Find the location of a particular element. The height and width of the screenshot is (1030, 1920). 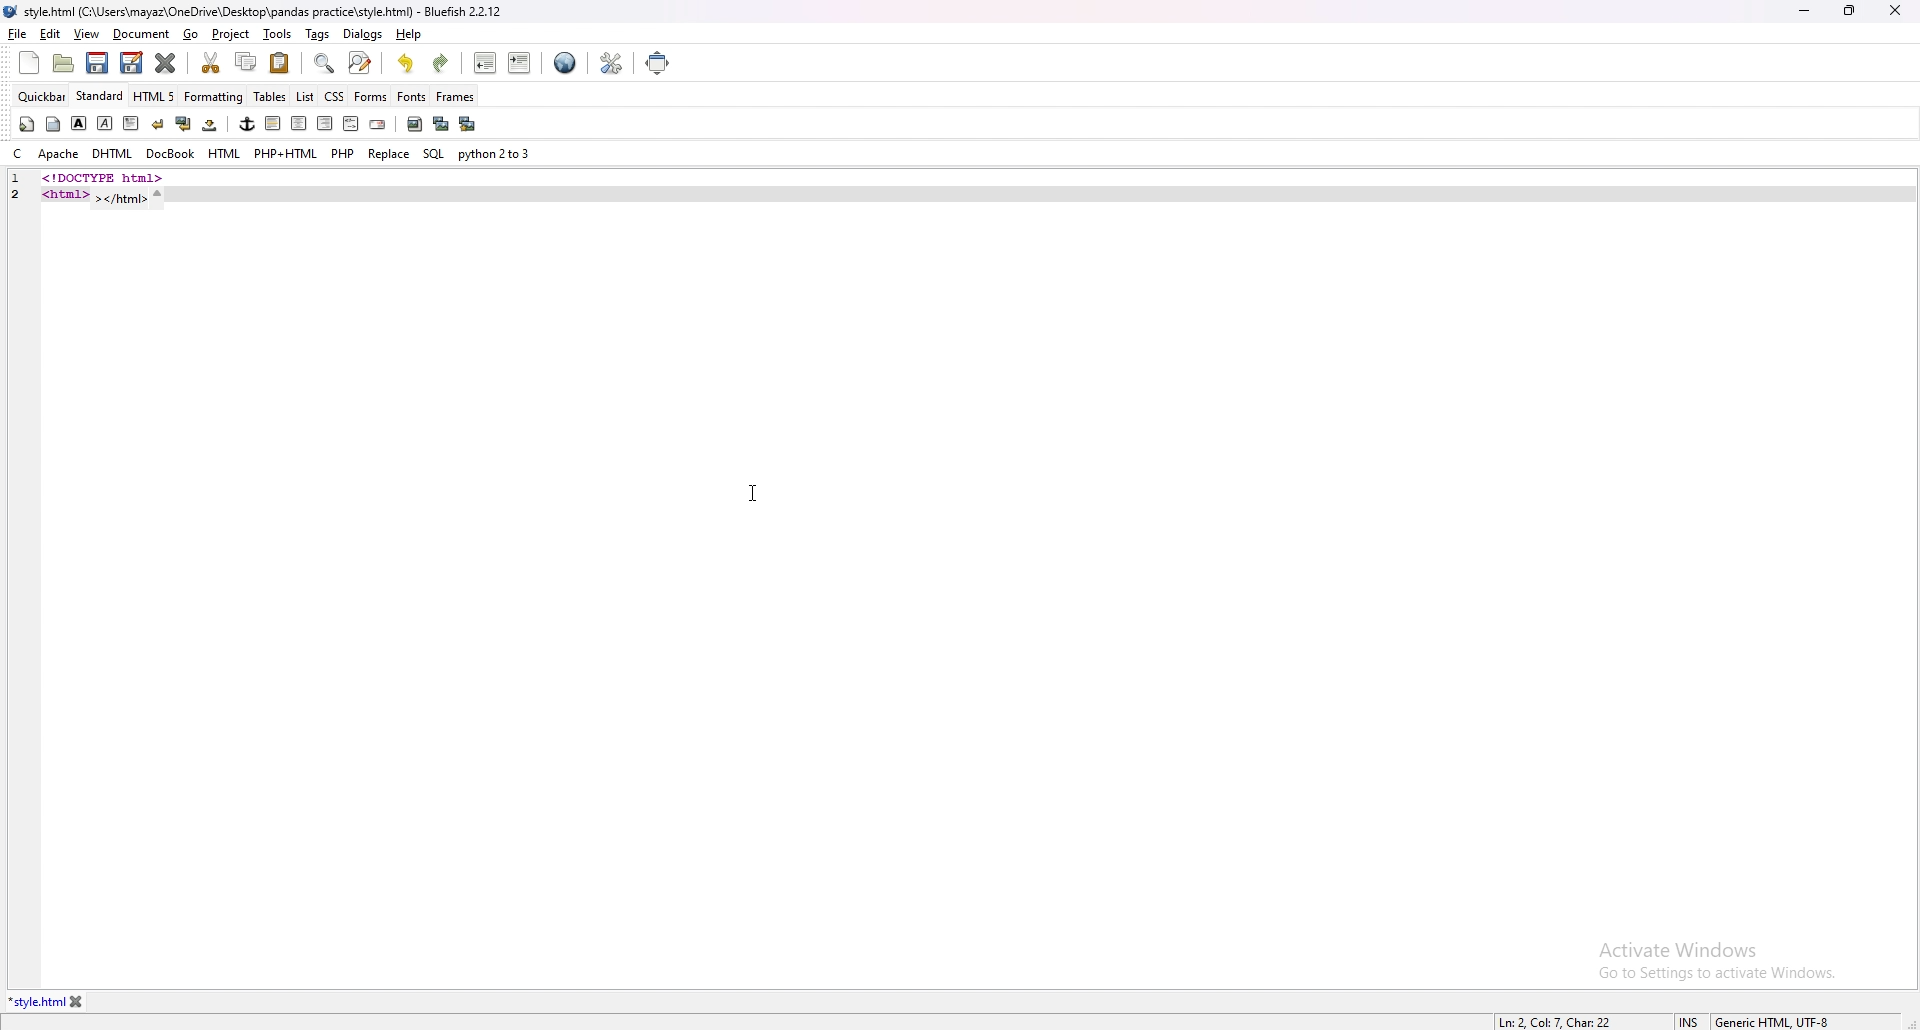

html 5 is located at coordinates (156, 97).